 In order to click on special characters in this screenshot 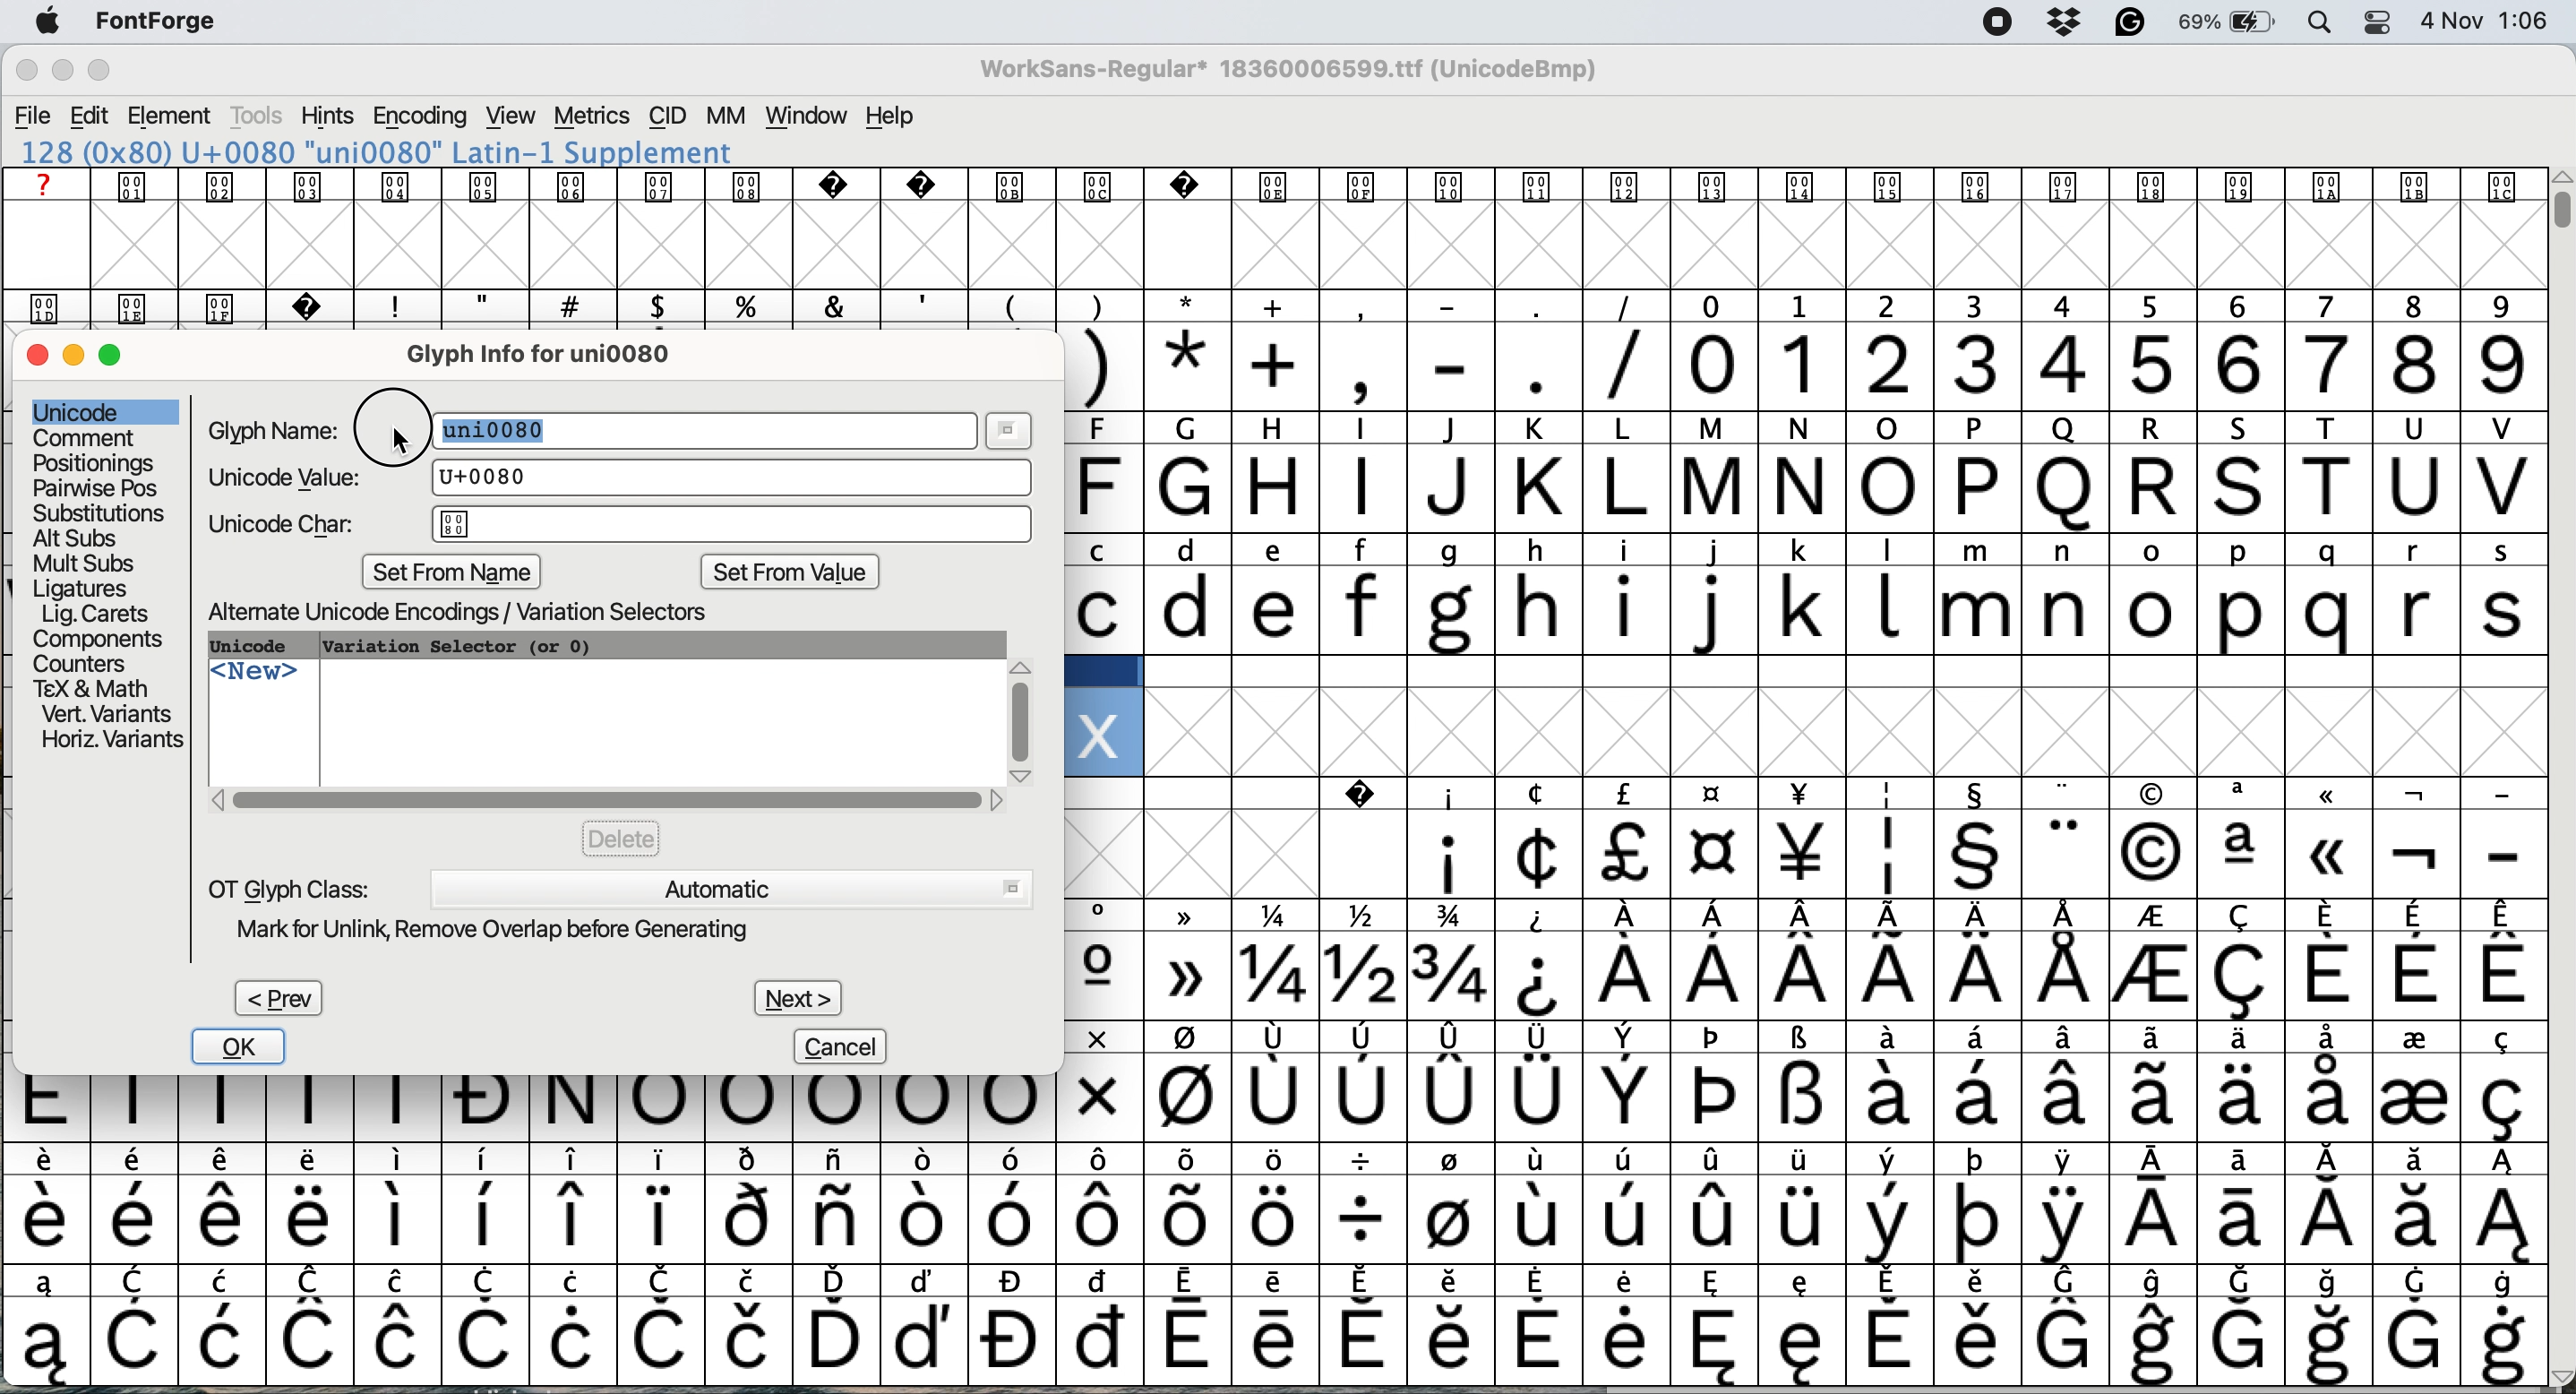, I will do `click(1813, 855)`.